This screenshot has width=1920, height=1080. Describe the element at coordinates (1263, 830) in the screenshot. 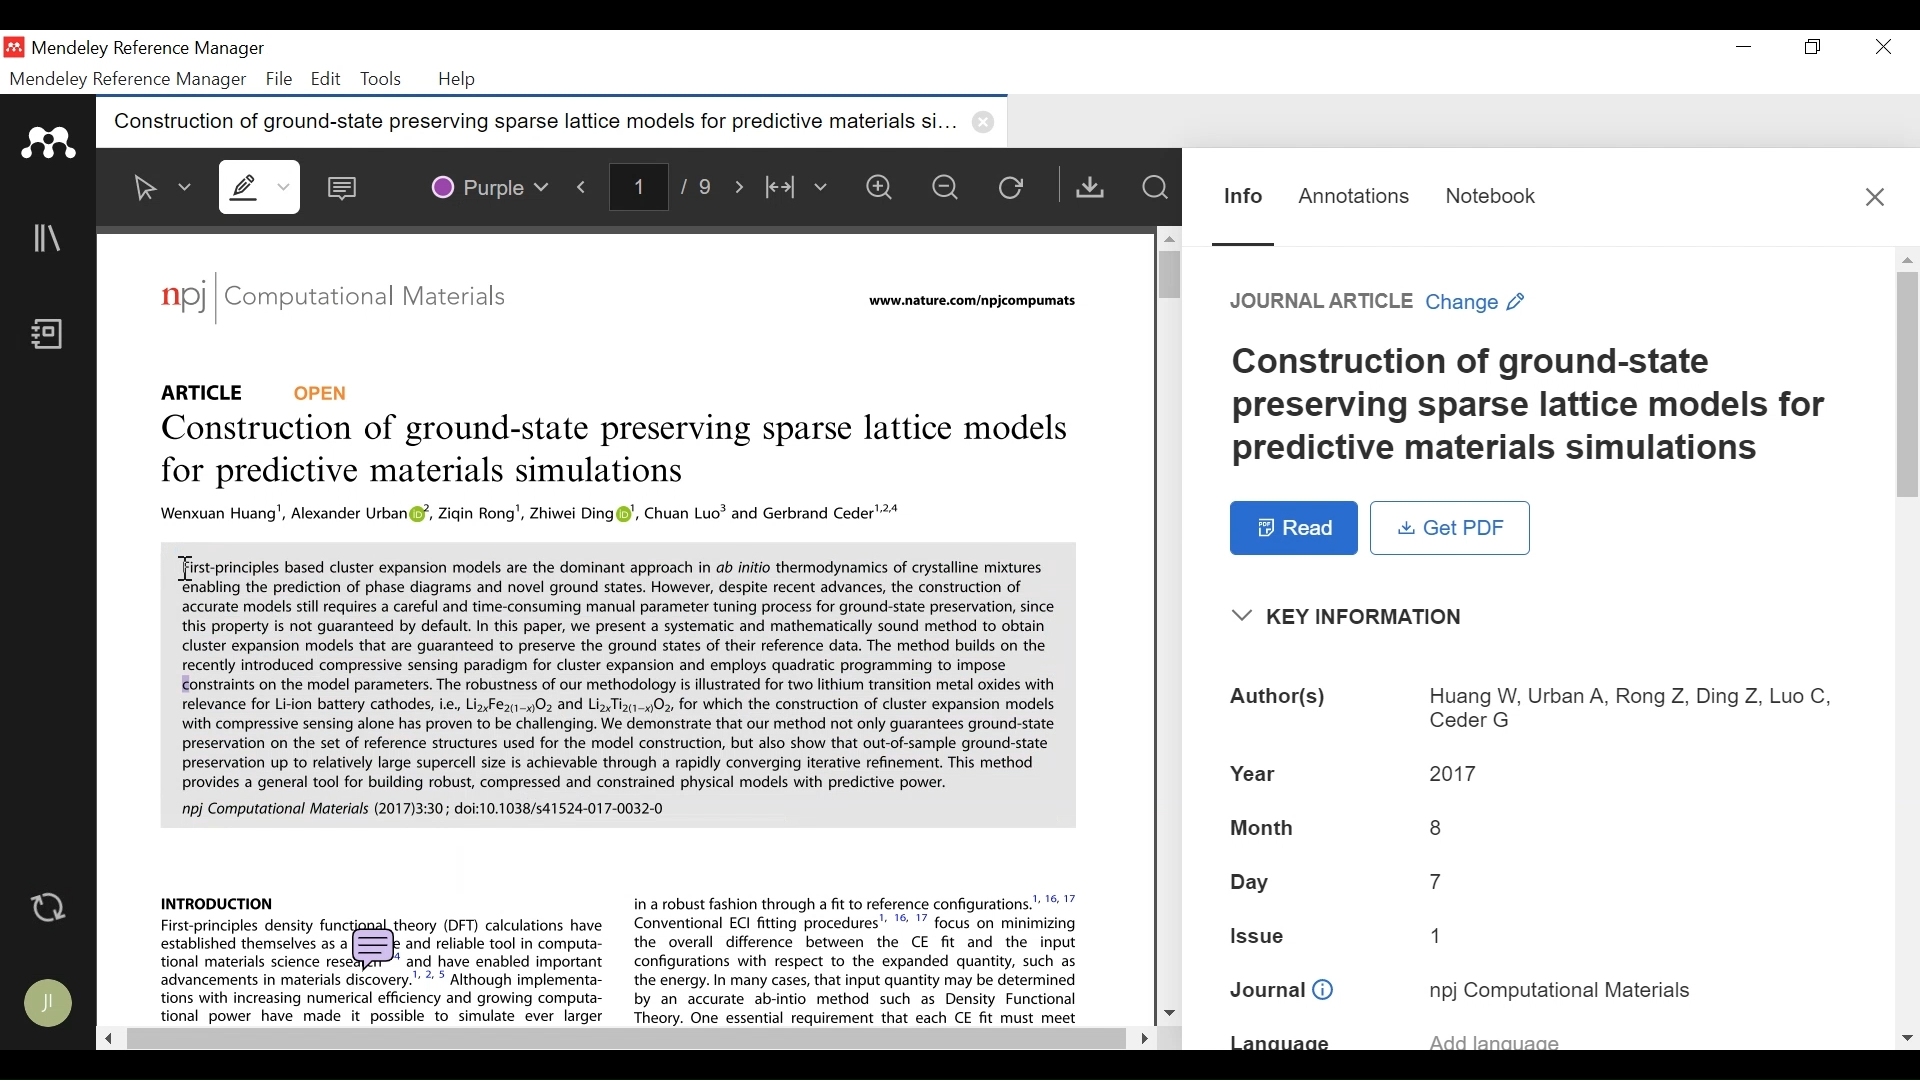

I see `Month` at that location.